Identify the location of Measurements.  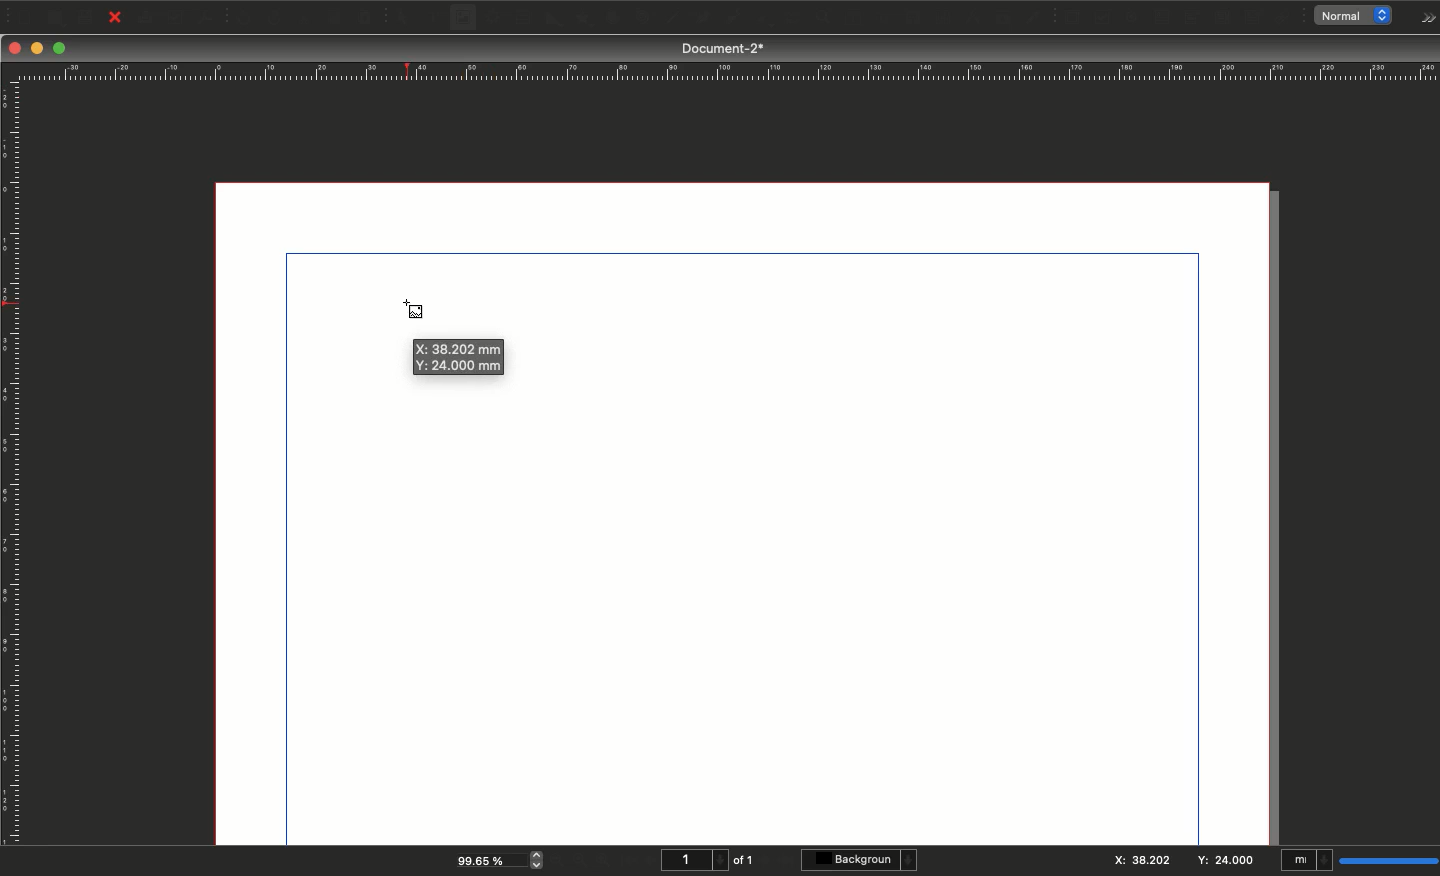
(968, 18).